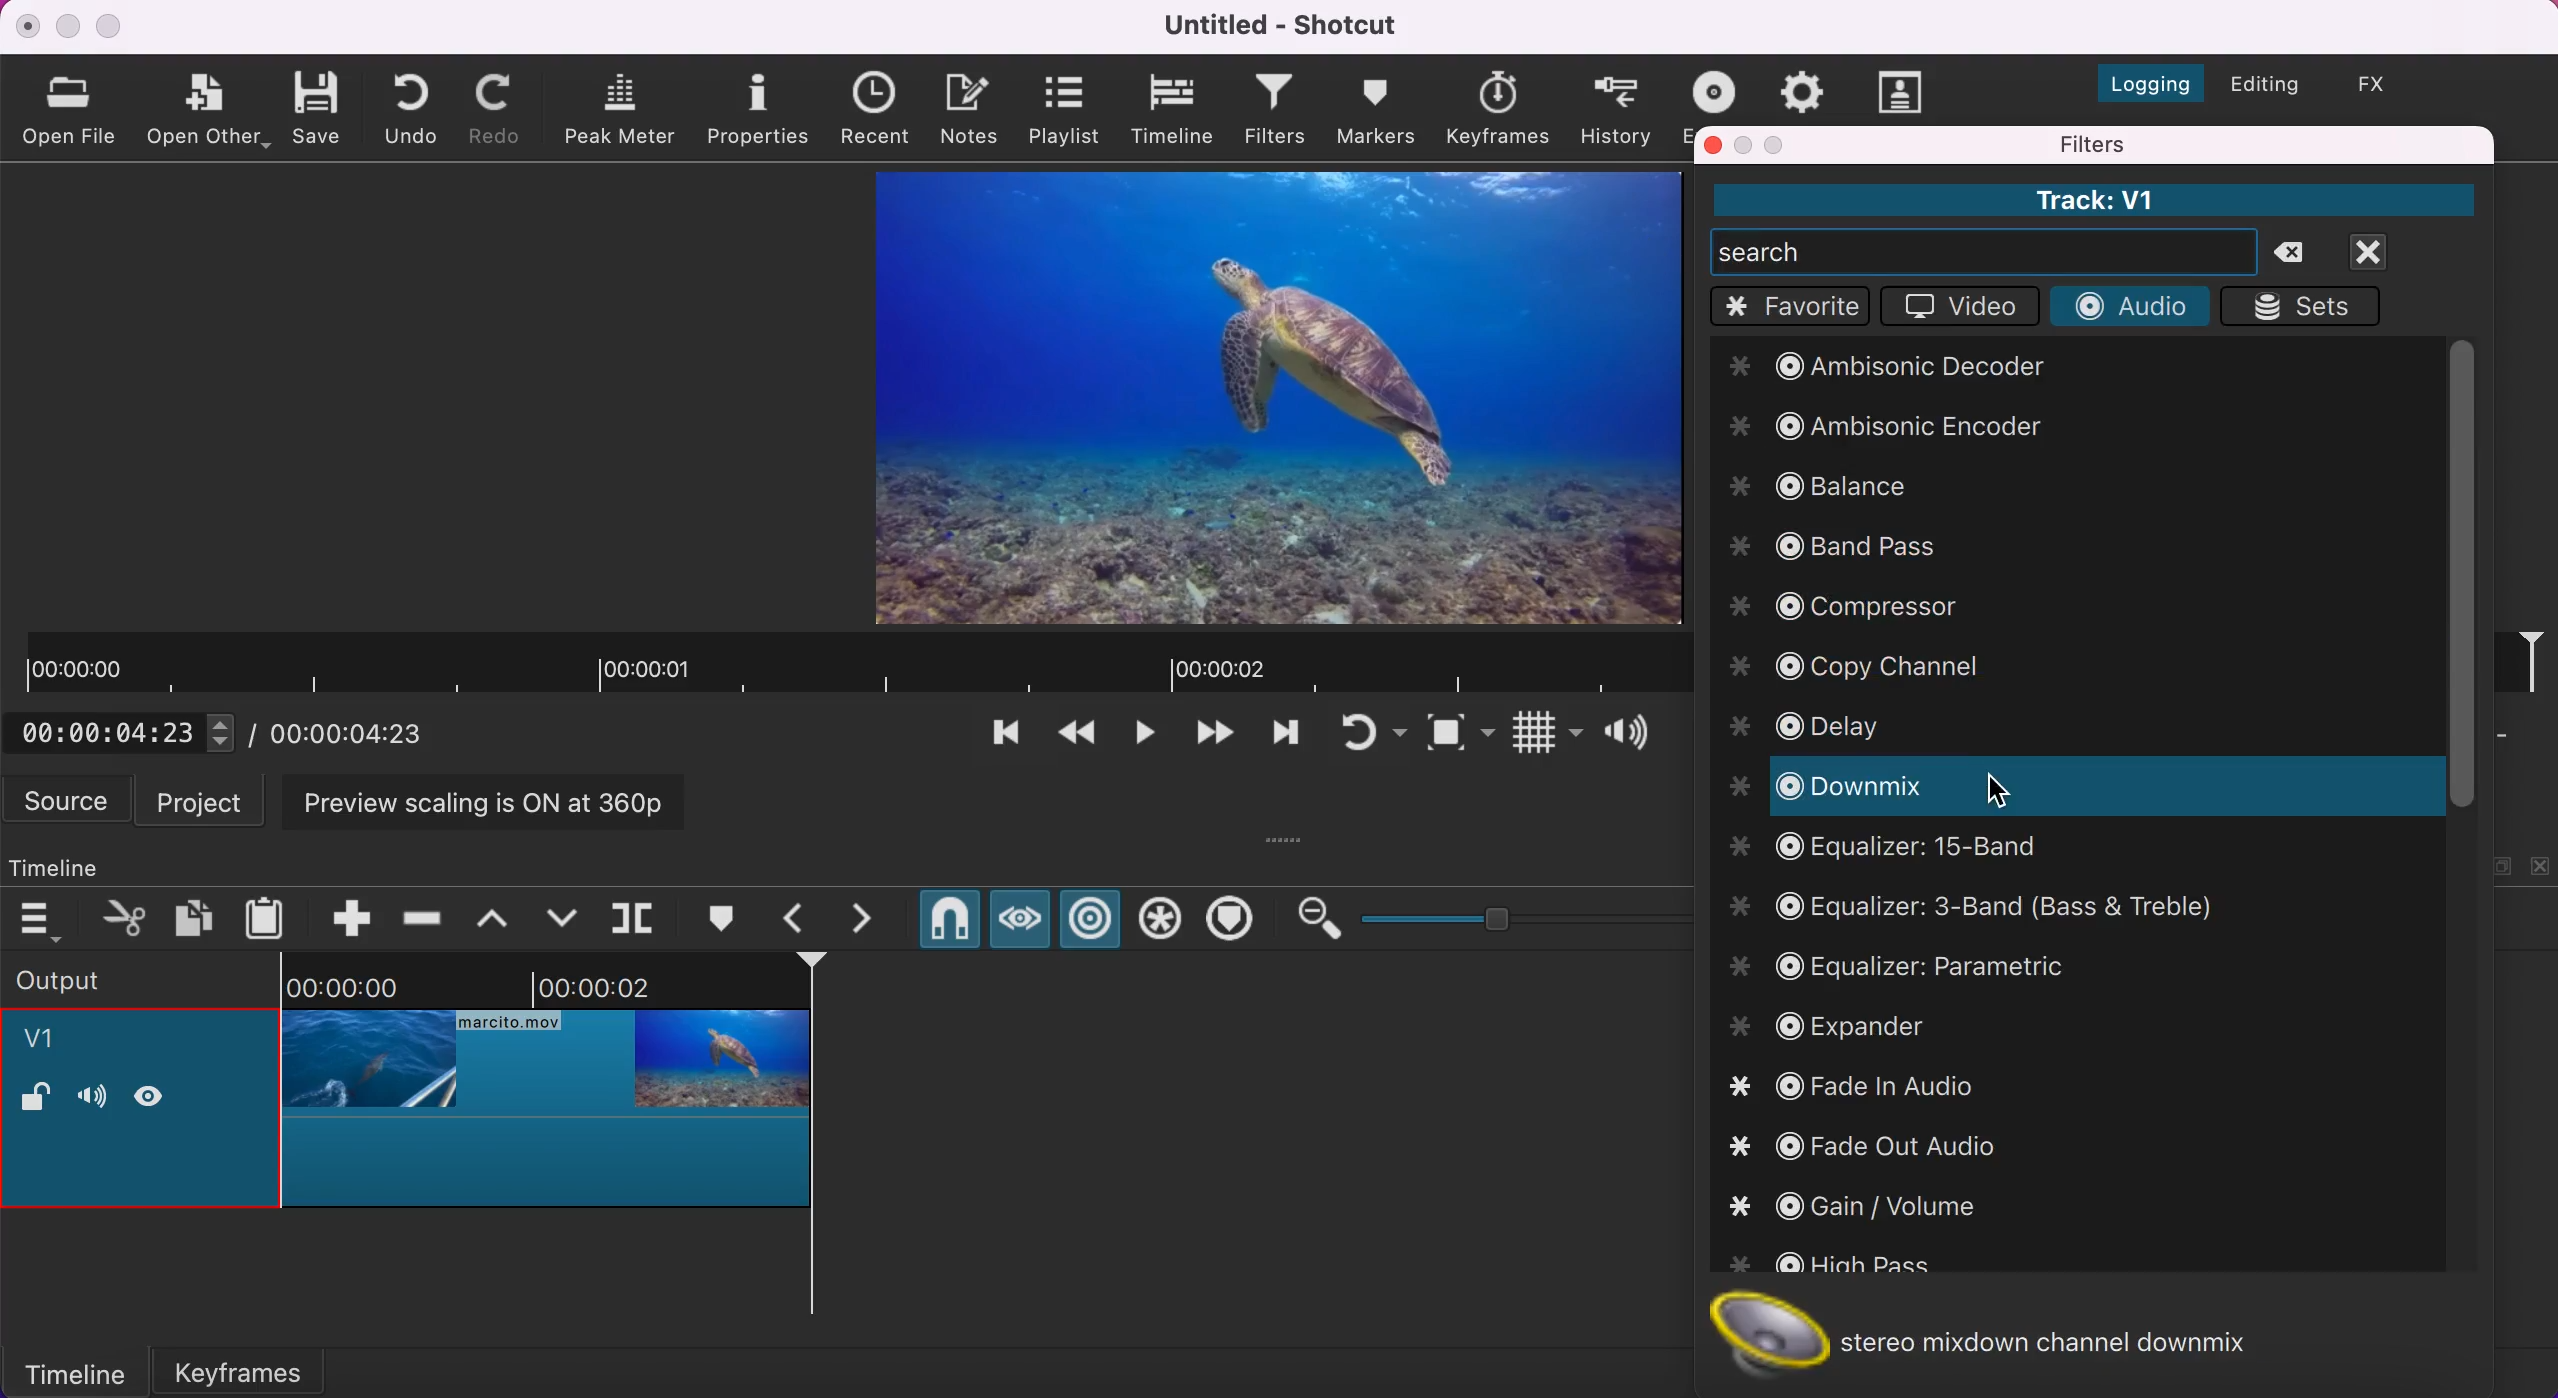 This screenshot has height=1398, width=2558. What do you see at coordinates (320, 106) in the screenshot?
I see `save` at bounding box center [320, 106].